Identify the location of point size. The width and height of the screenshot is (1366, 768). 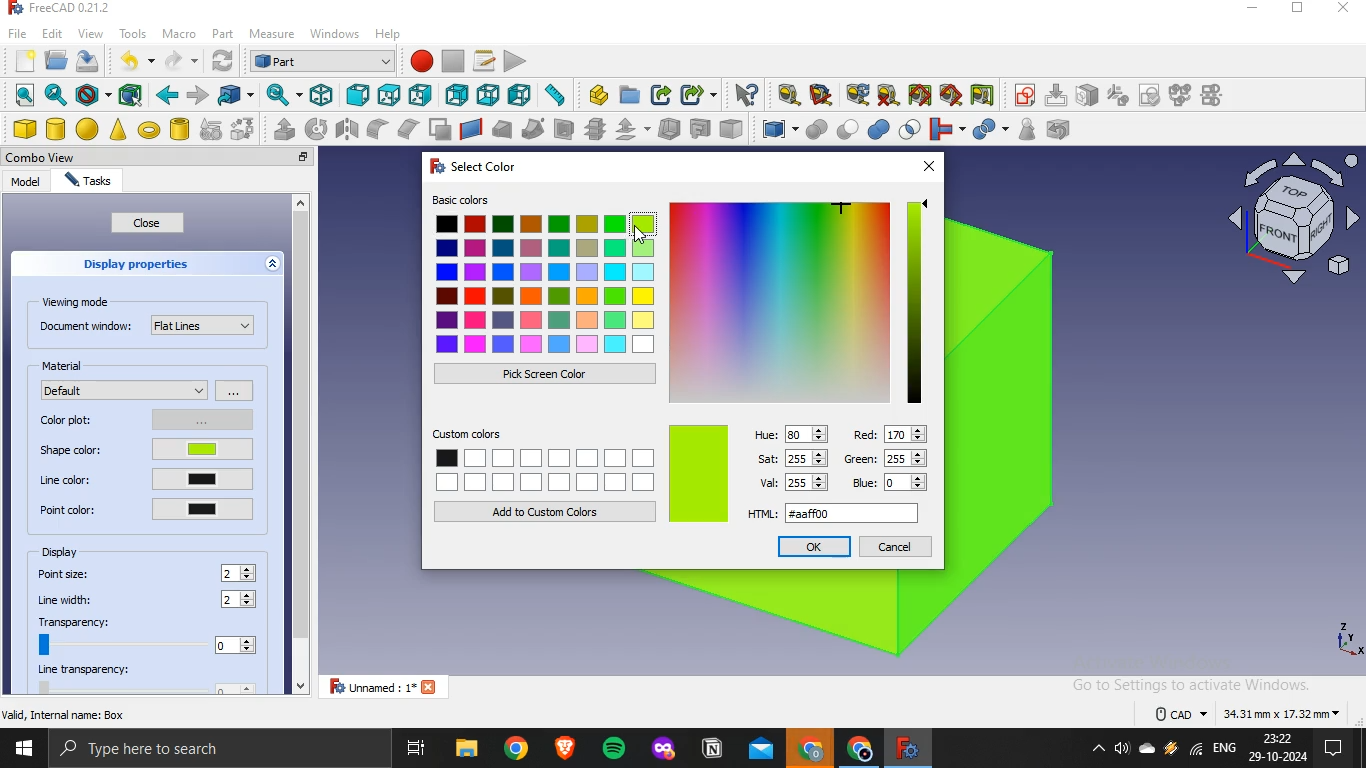
(66, 573).